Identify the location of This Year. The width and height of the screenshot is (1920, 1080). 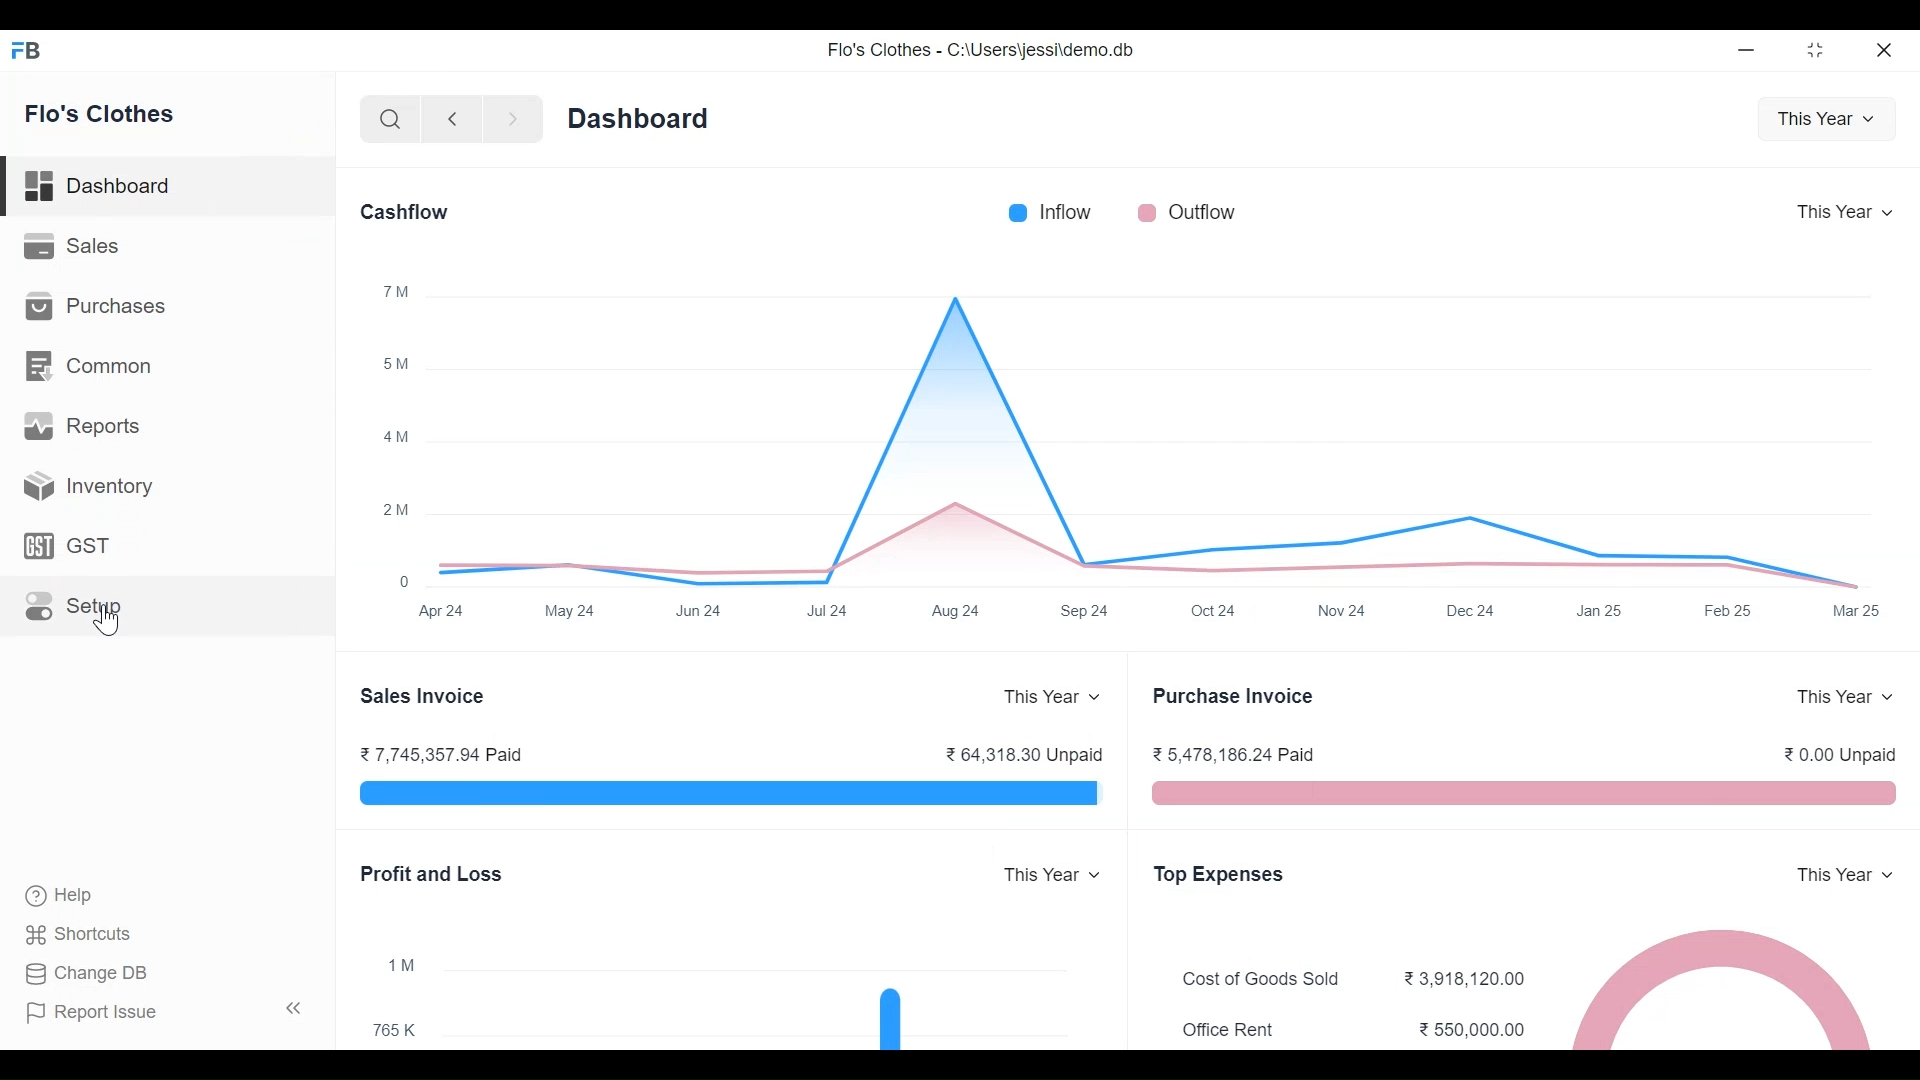
(1841, 213).